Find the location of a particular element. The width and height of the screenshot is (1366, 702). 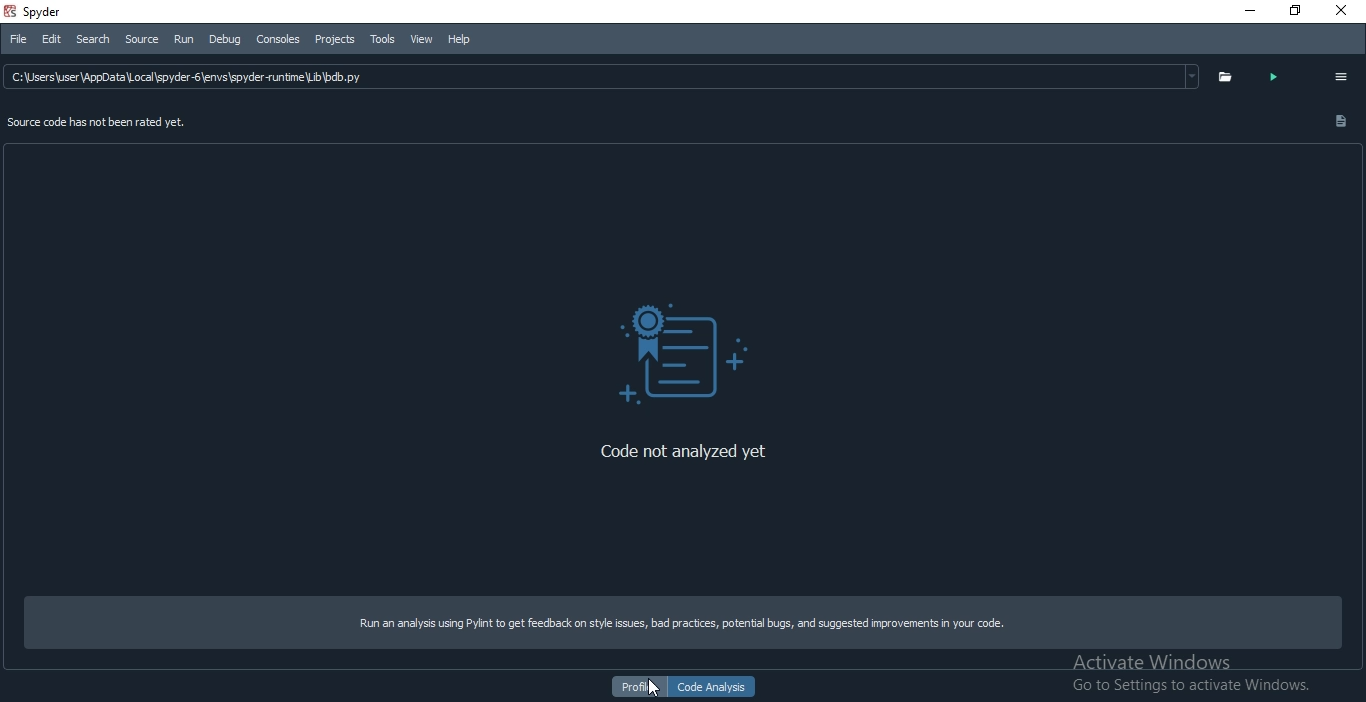

Debug is located at coordinates (226, 41).